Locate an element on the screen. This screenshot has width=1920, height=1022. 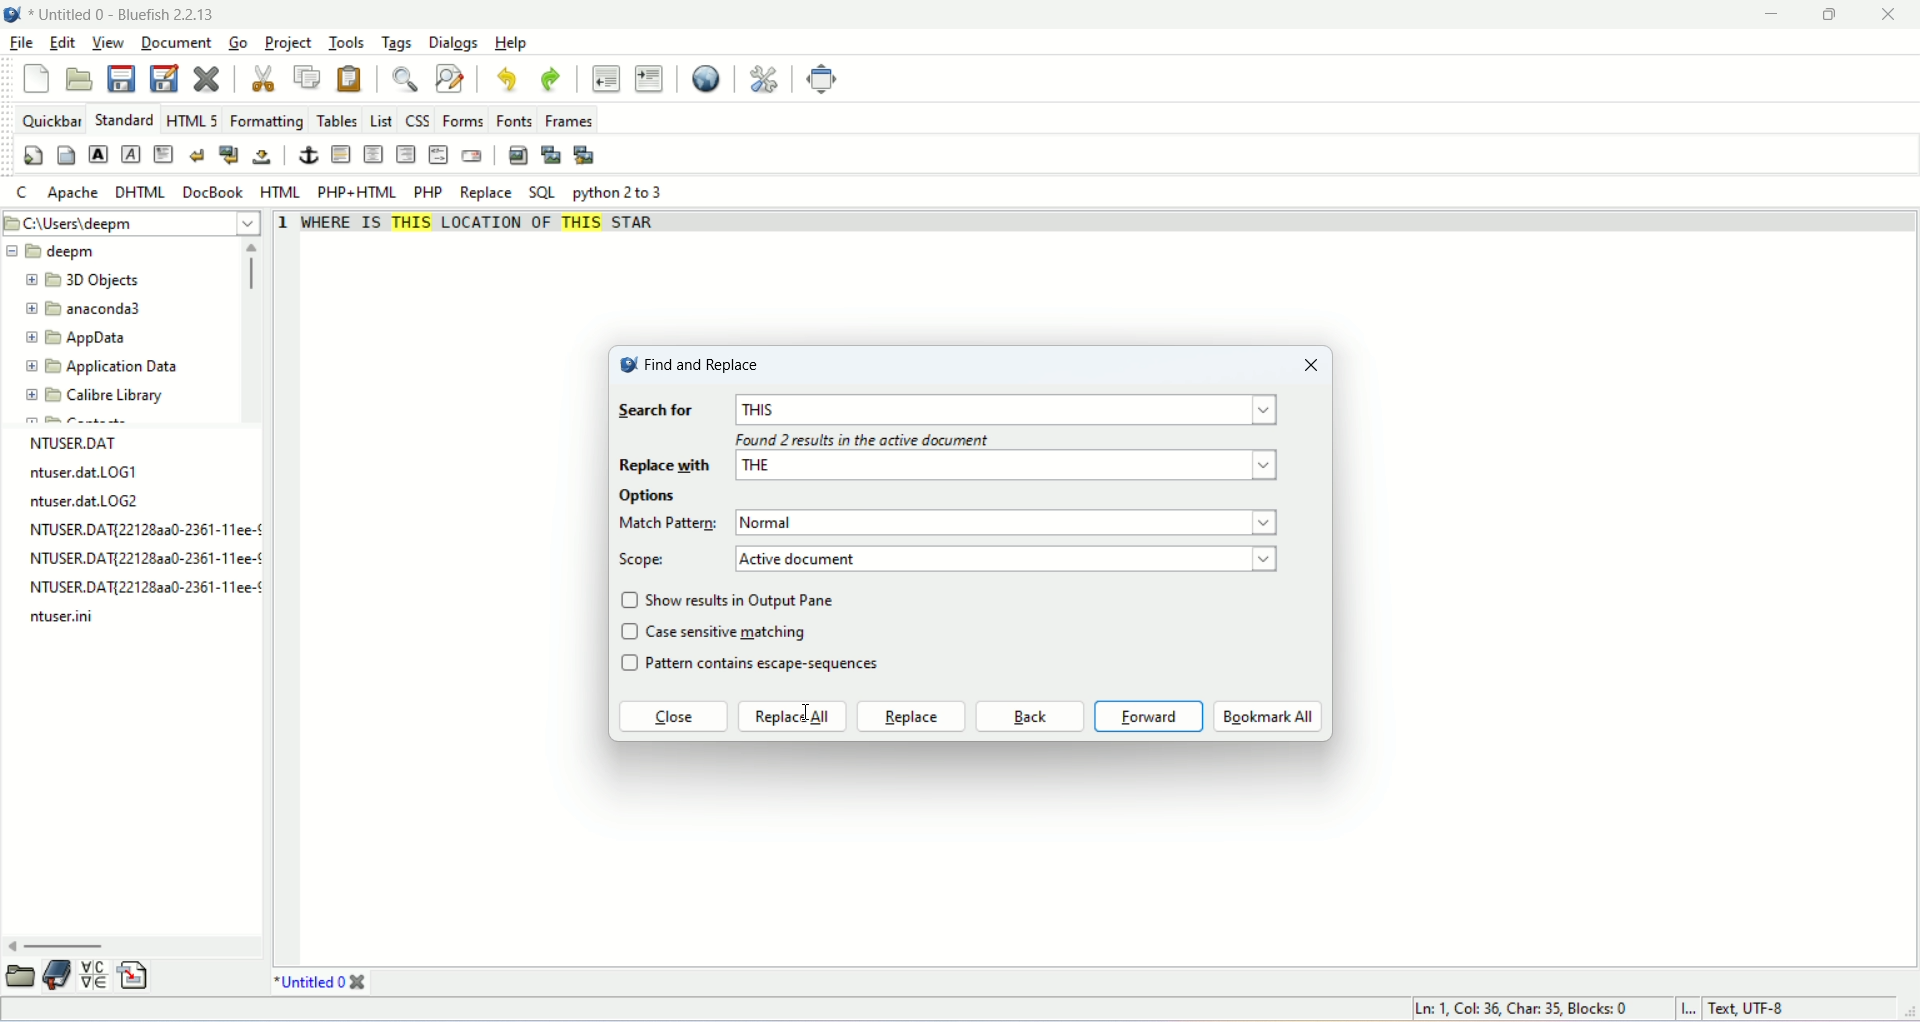
paragraph is located at coordinates (165, 154).